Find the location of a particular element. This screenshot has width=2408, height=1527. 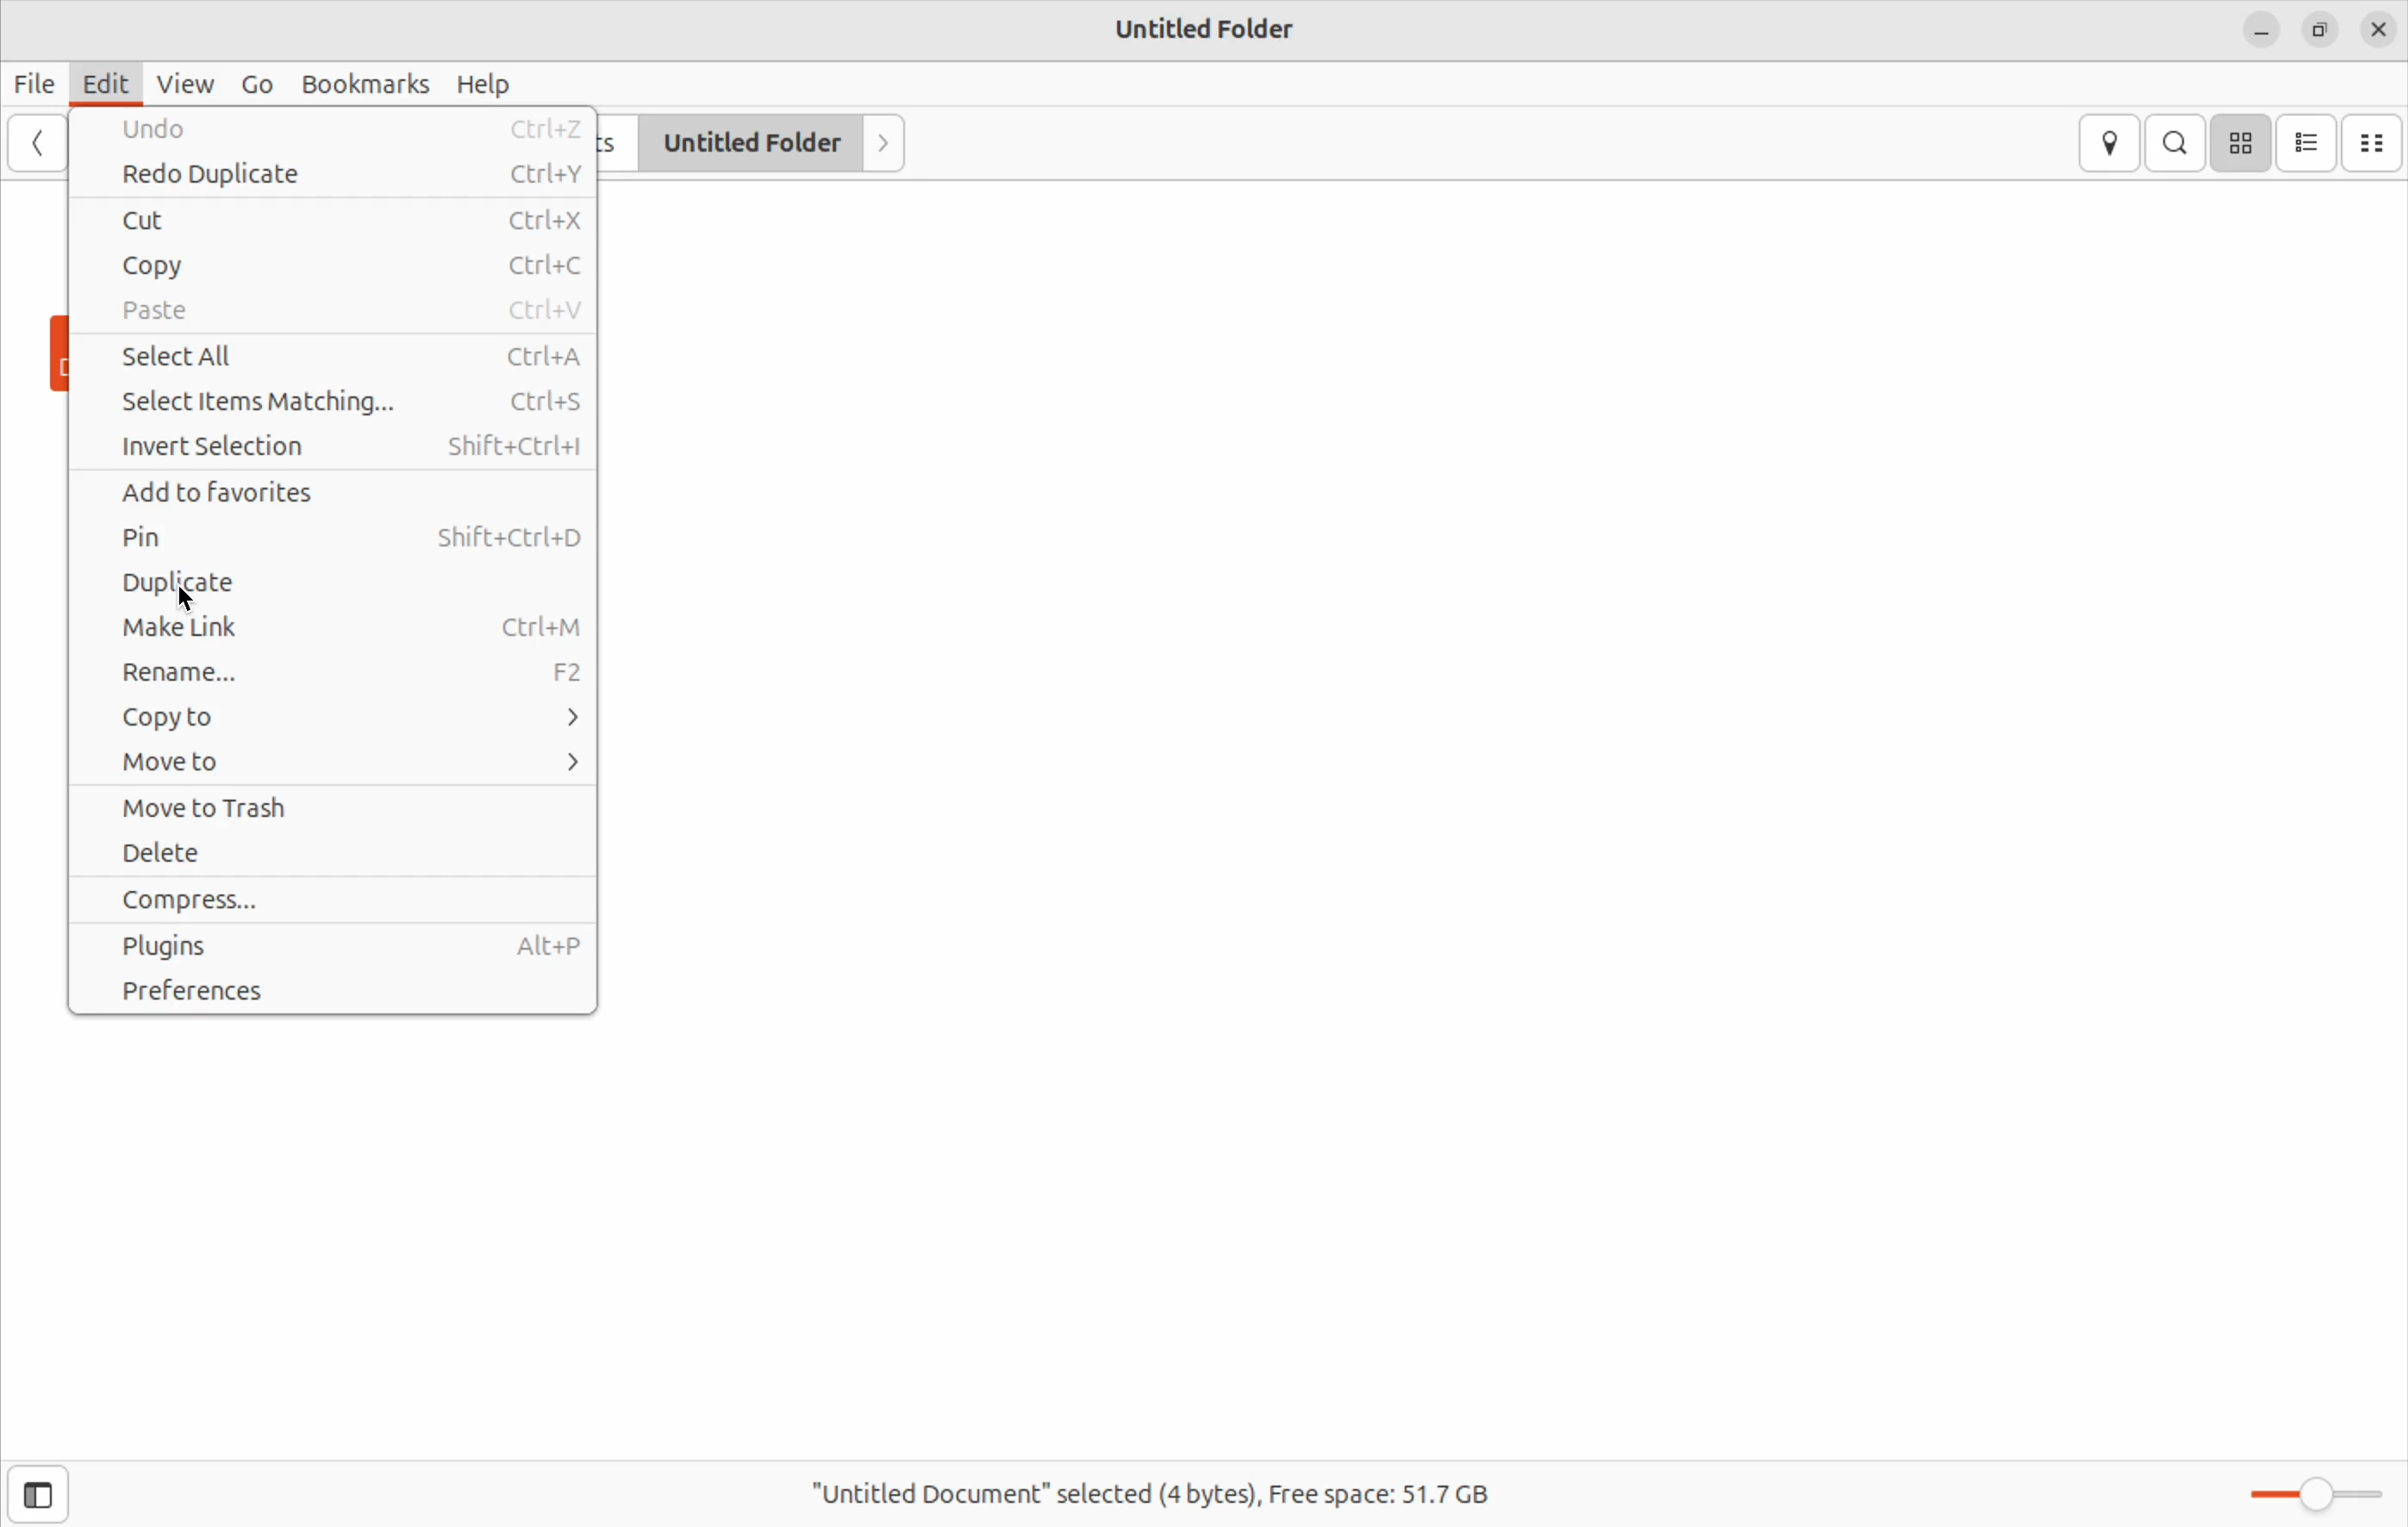

Undo is located at coordinates (330, 130).